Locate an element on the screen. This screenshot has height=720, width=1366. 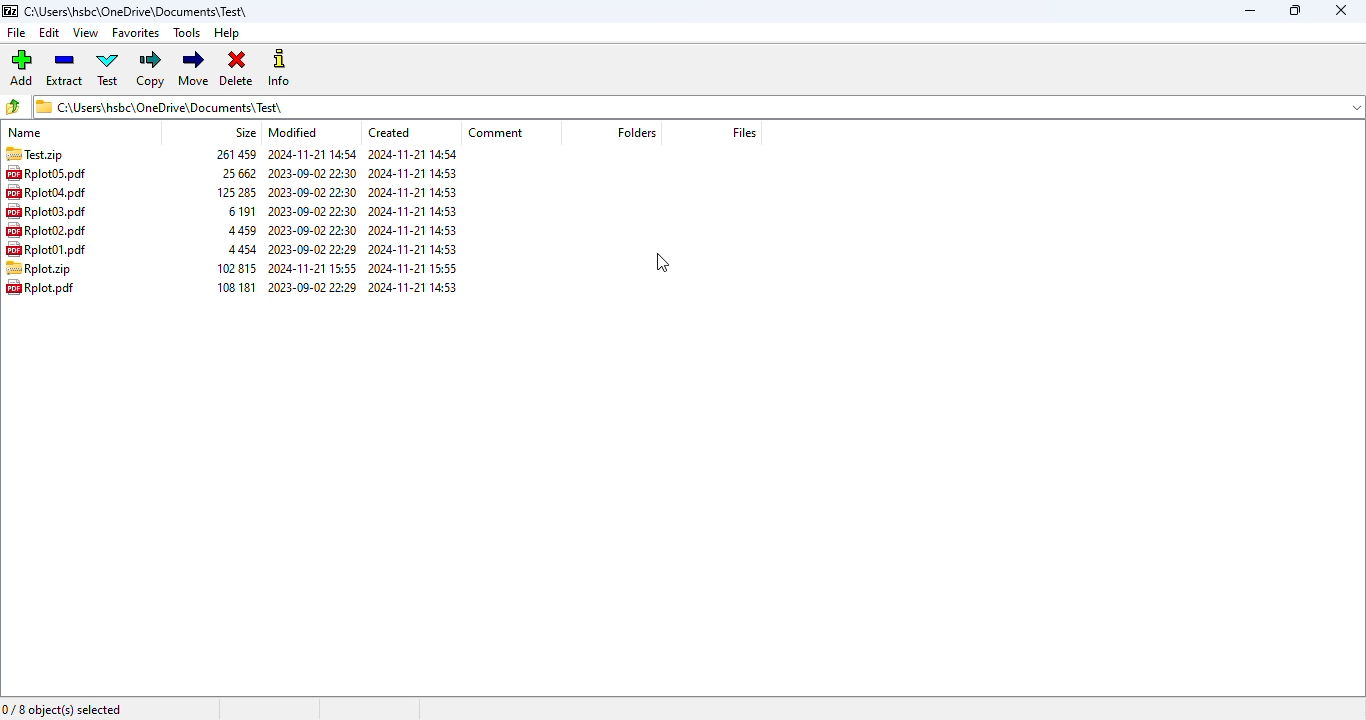
Test.zip is located at coordinates (34, 154).